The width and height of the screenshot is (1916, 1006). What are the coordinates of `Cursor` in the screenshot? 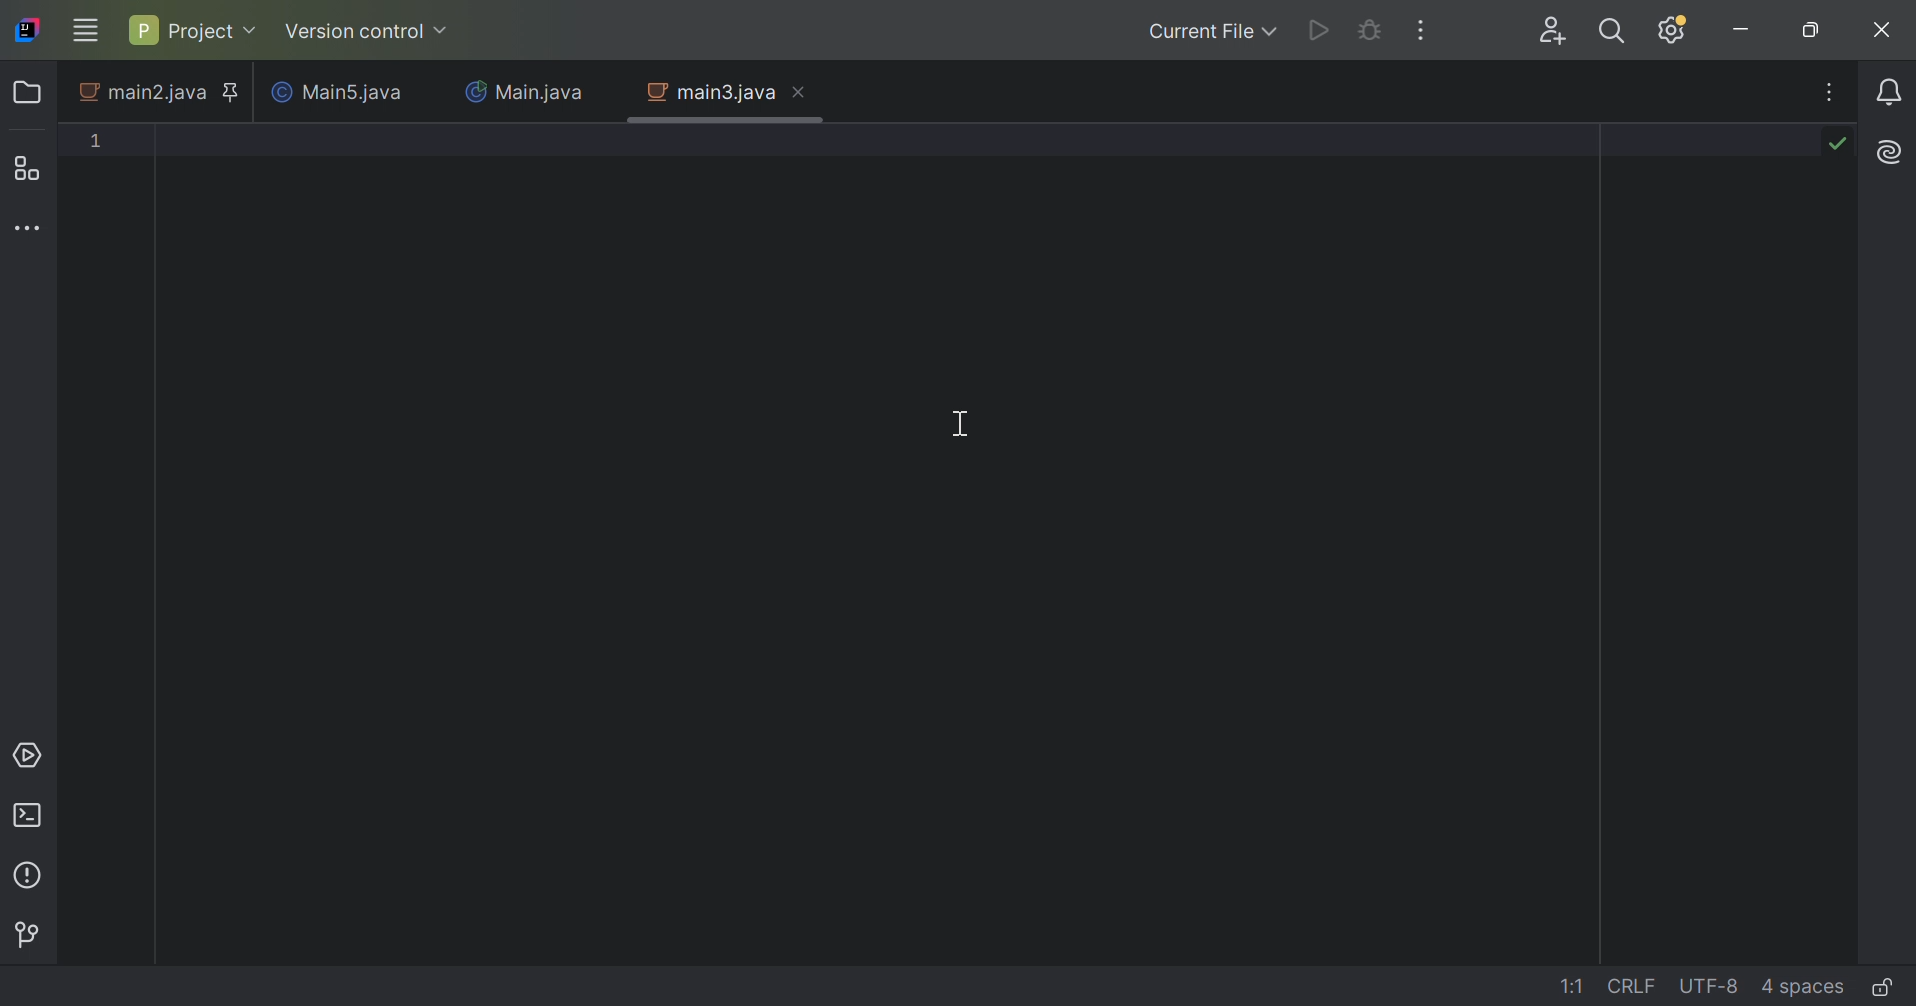 It's located at (962, 422).